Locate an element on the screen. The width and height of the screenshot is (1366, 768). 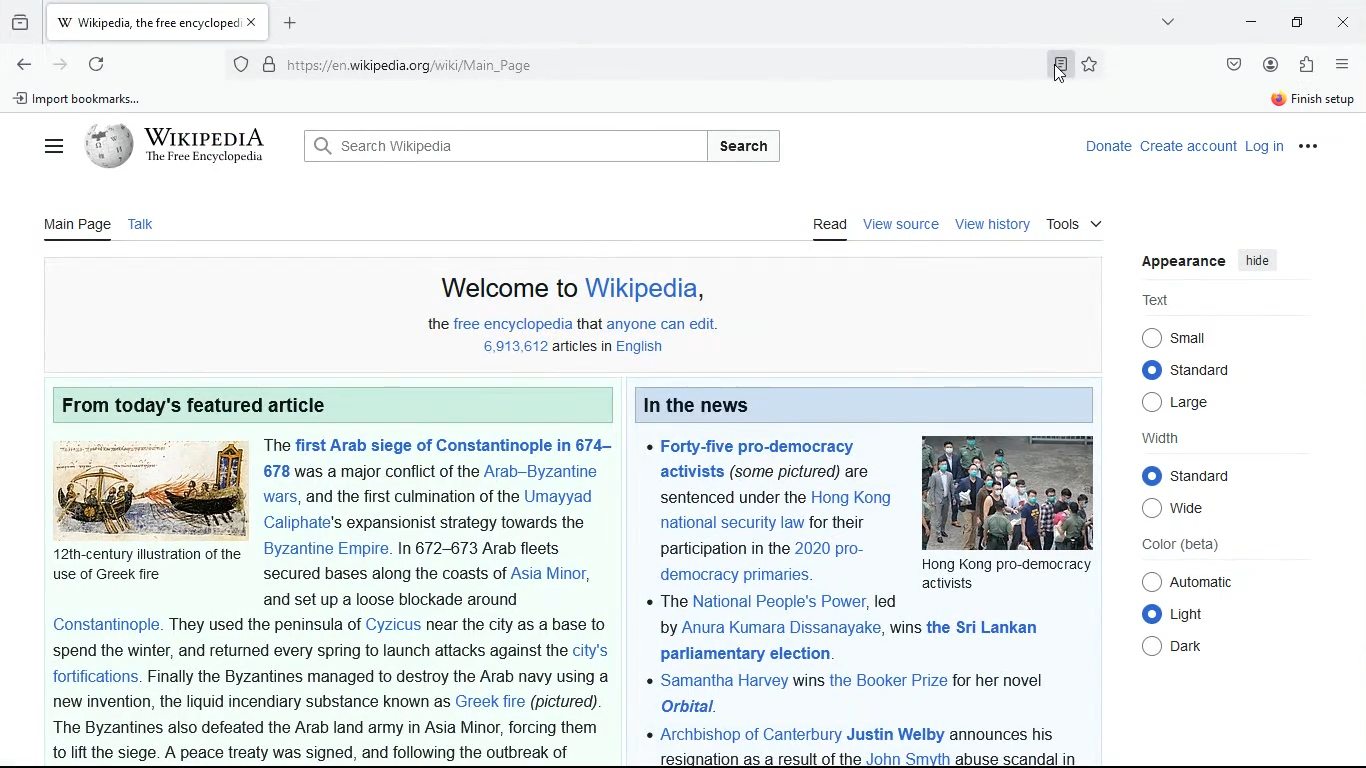
small is located at coordinates (1182, 338).